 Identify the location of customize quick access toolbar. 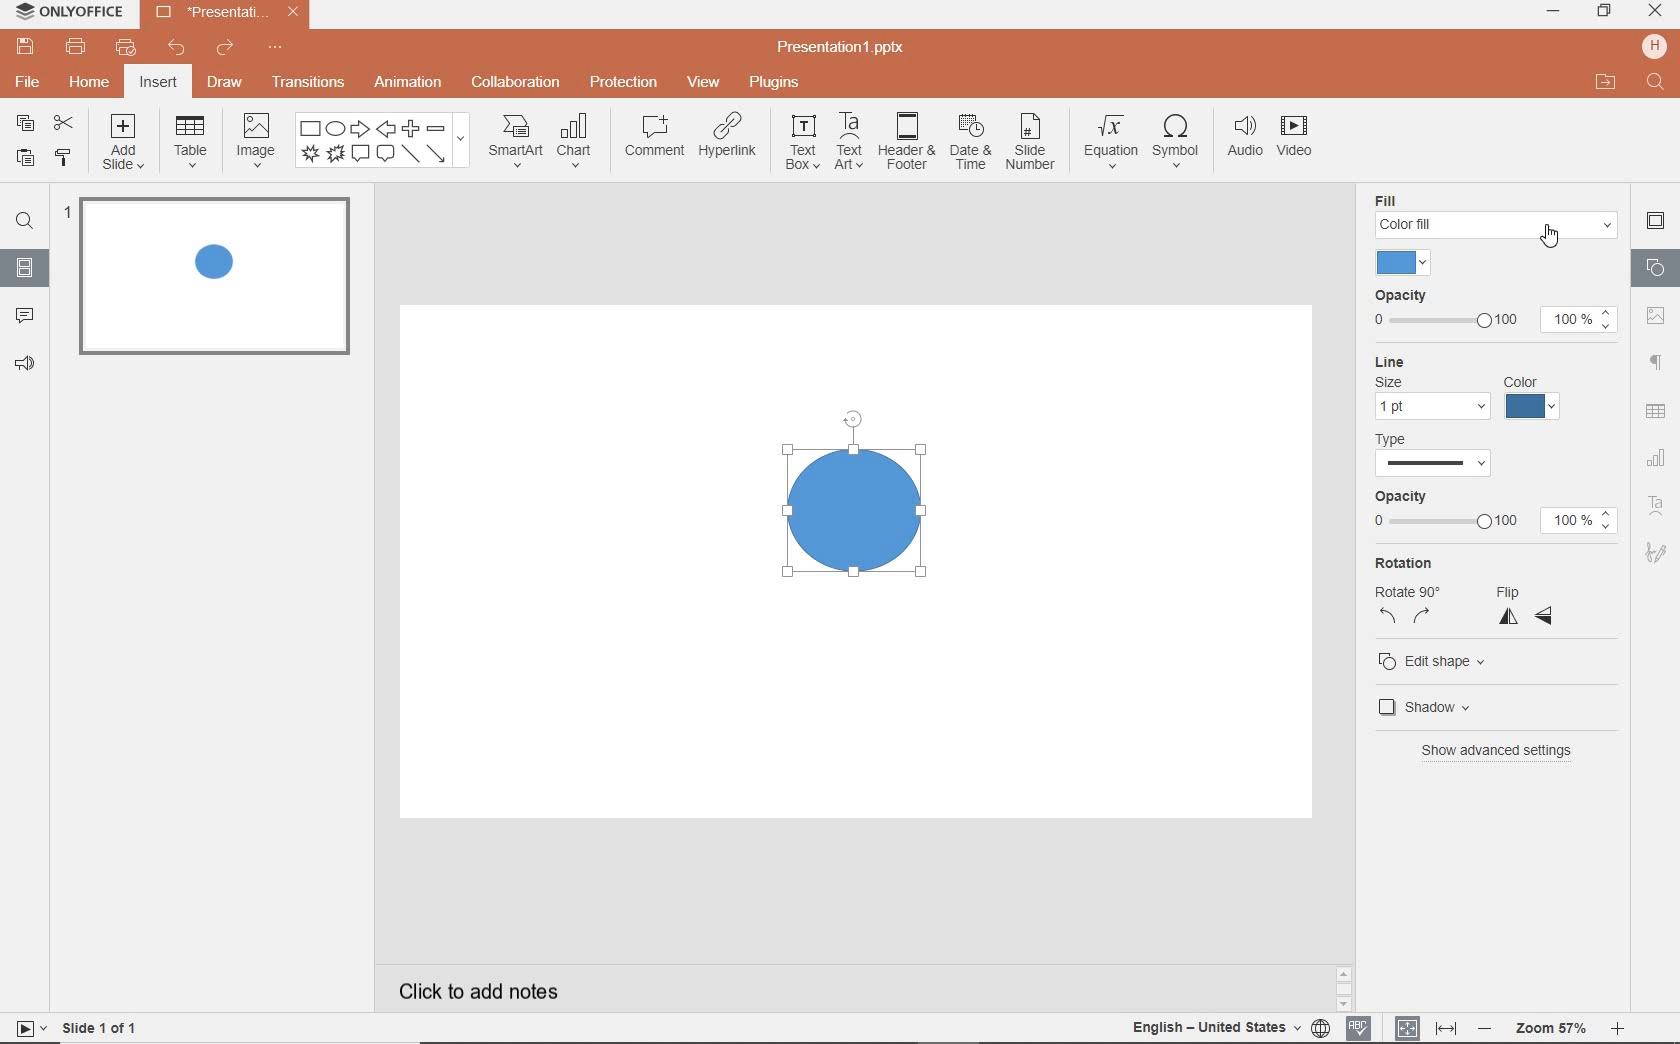
(276, 45).